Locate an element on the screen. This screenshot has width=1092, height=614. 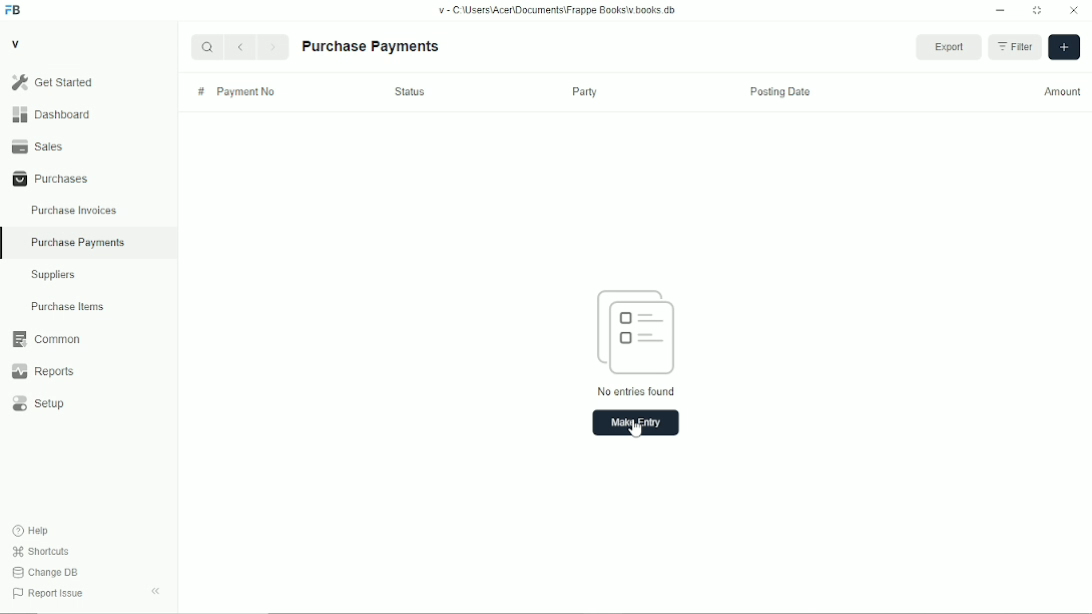
Change dimension is located at coordinates (1037, 10).